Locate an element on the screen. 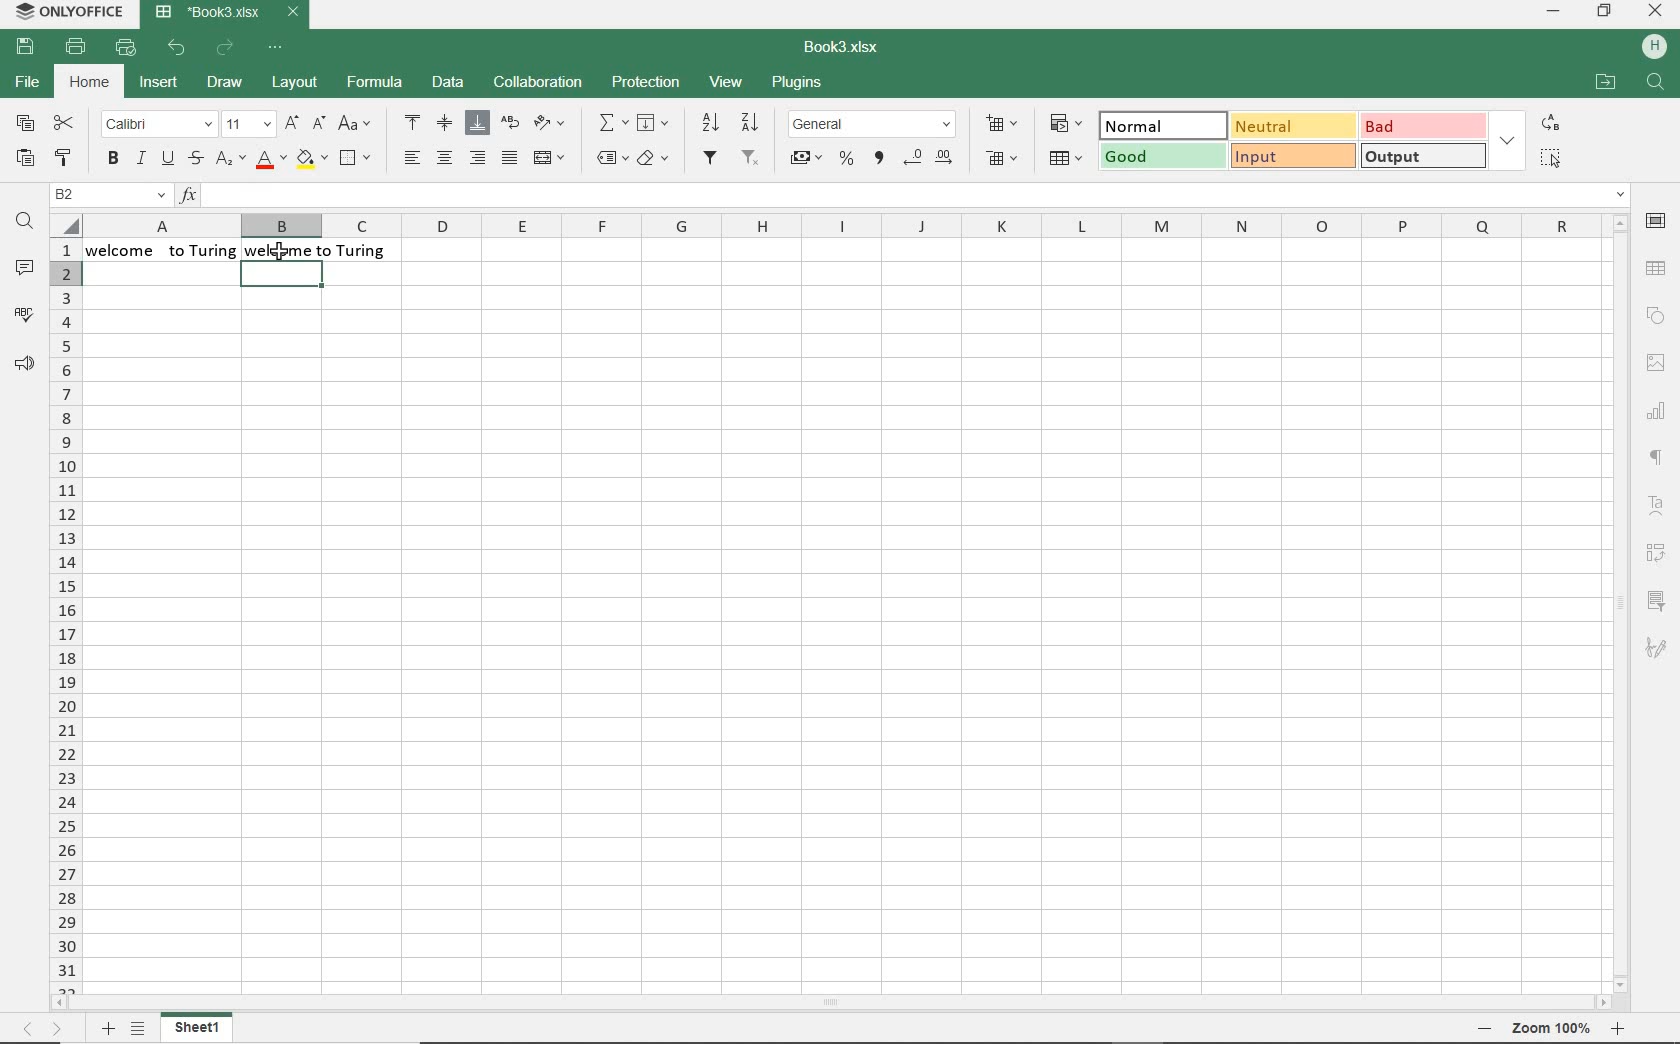 This screenshot has height=1044, width=1680. strikethrough is located at coordinates (197, 160).